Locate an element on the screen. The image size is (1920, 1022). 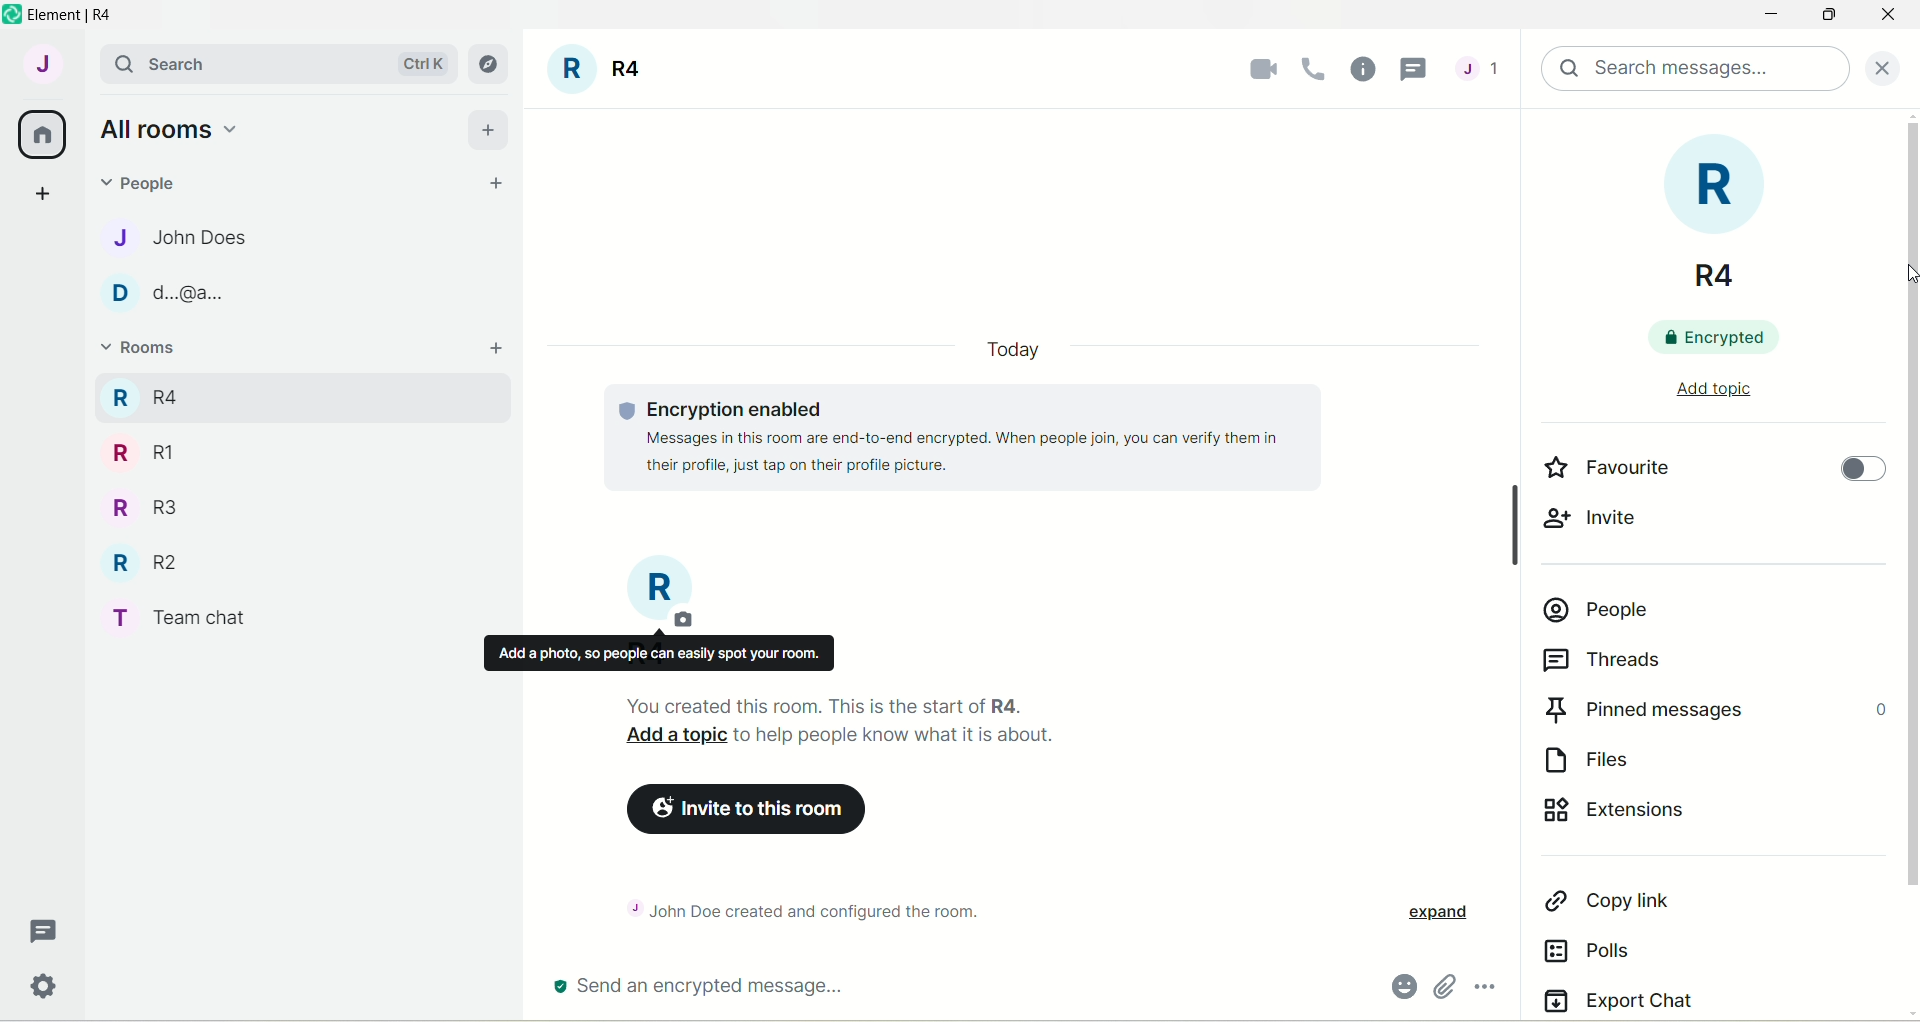
D d.@a.. is located at coordinates (161, 293).